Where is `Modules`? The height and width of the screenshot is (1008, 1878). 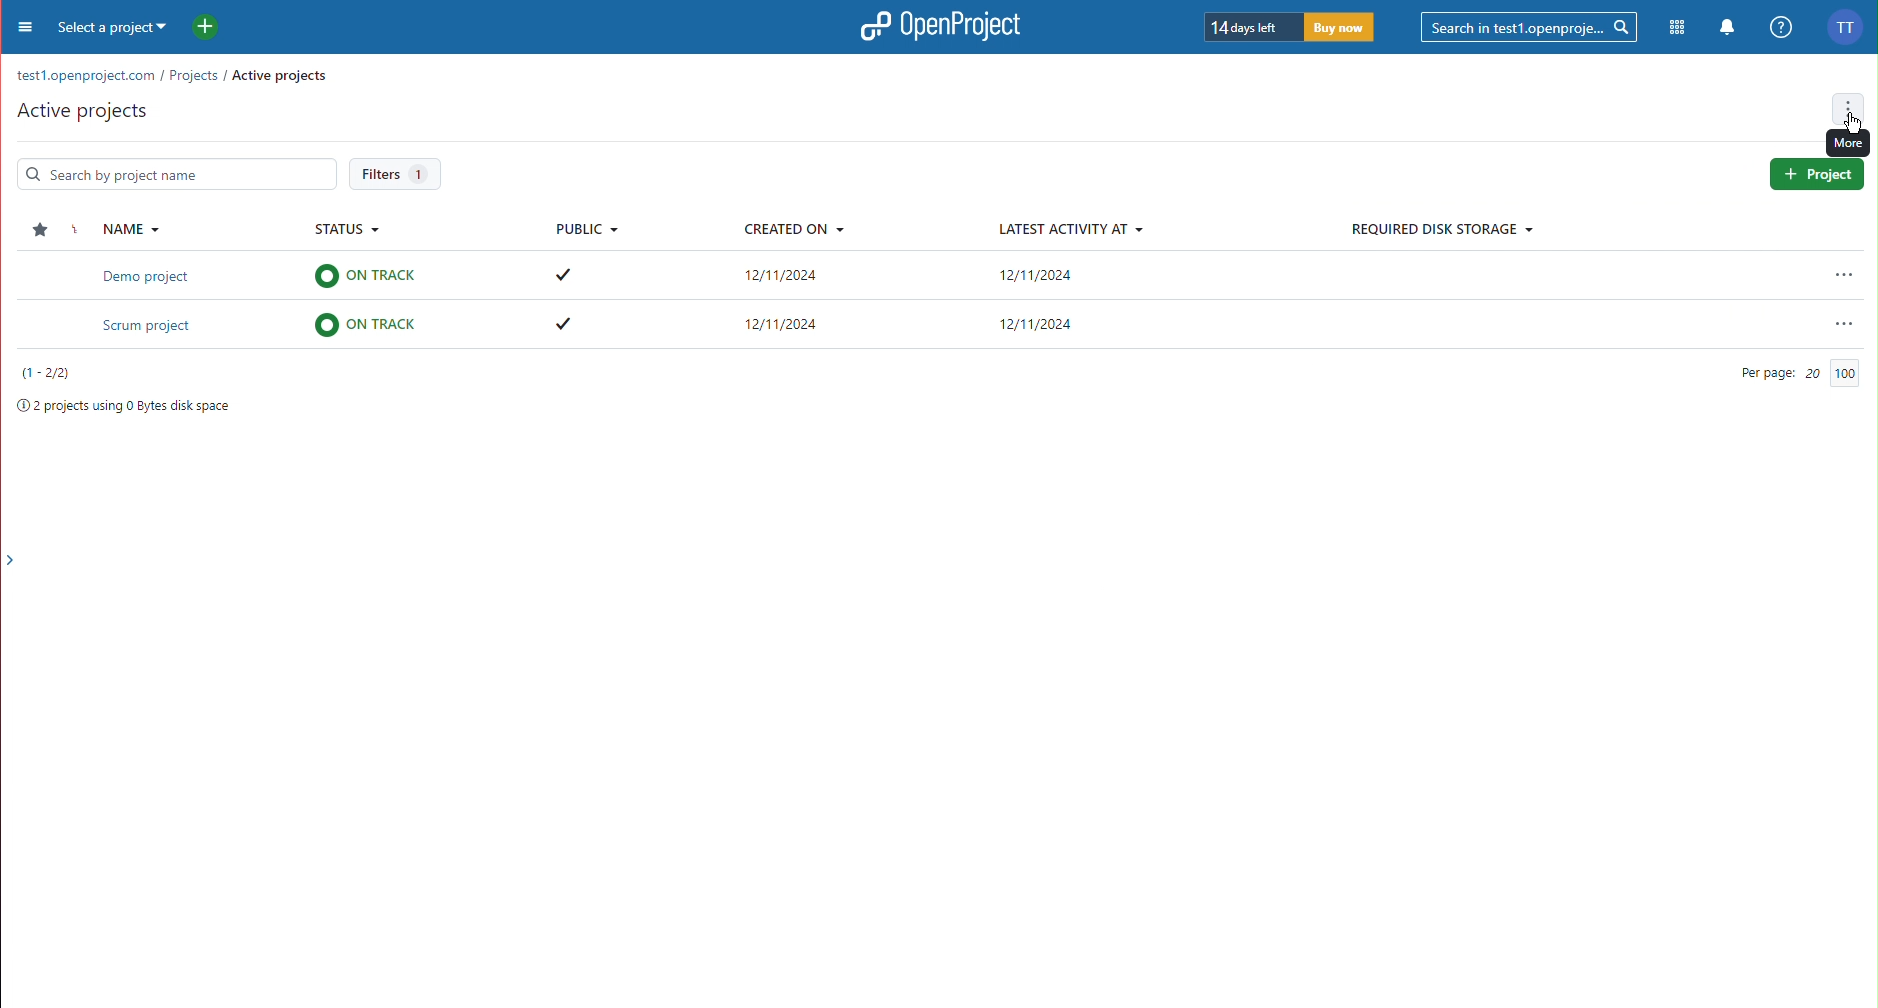 Modules is located at coordinates (1676, 26).